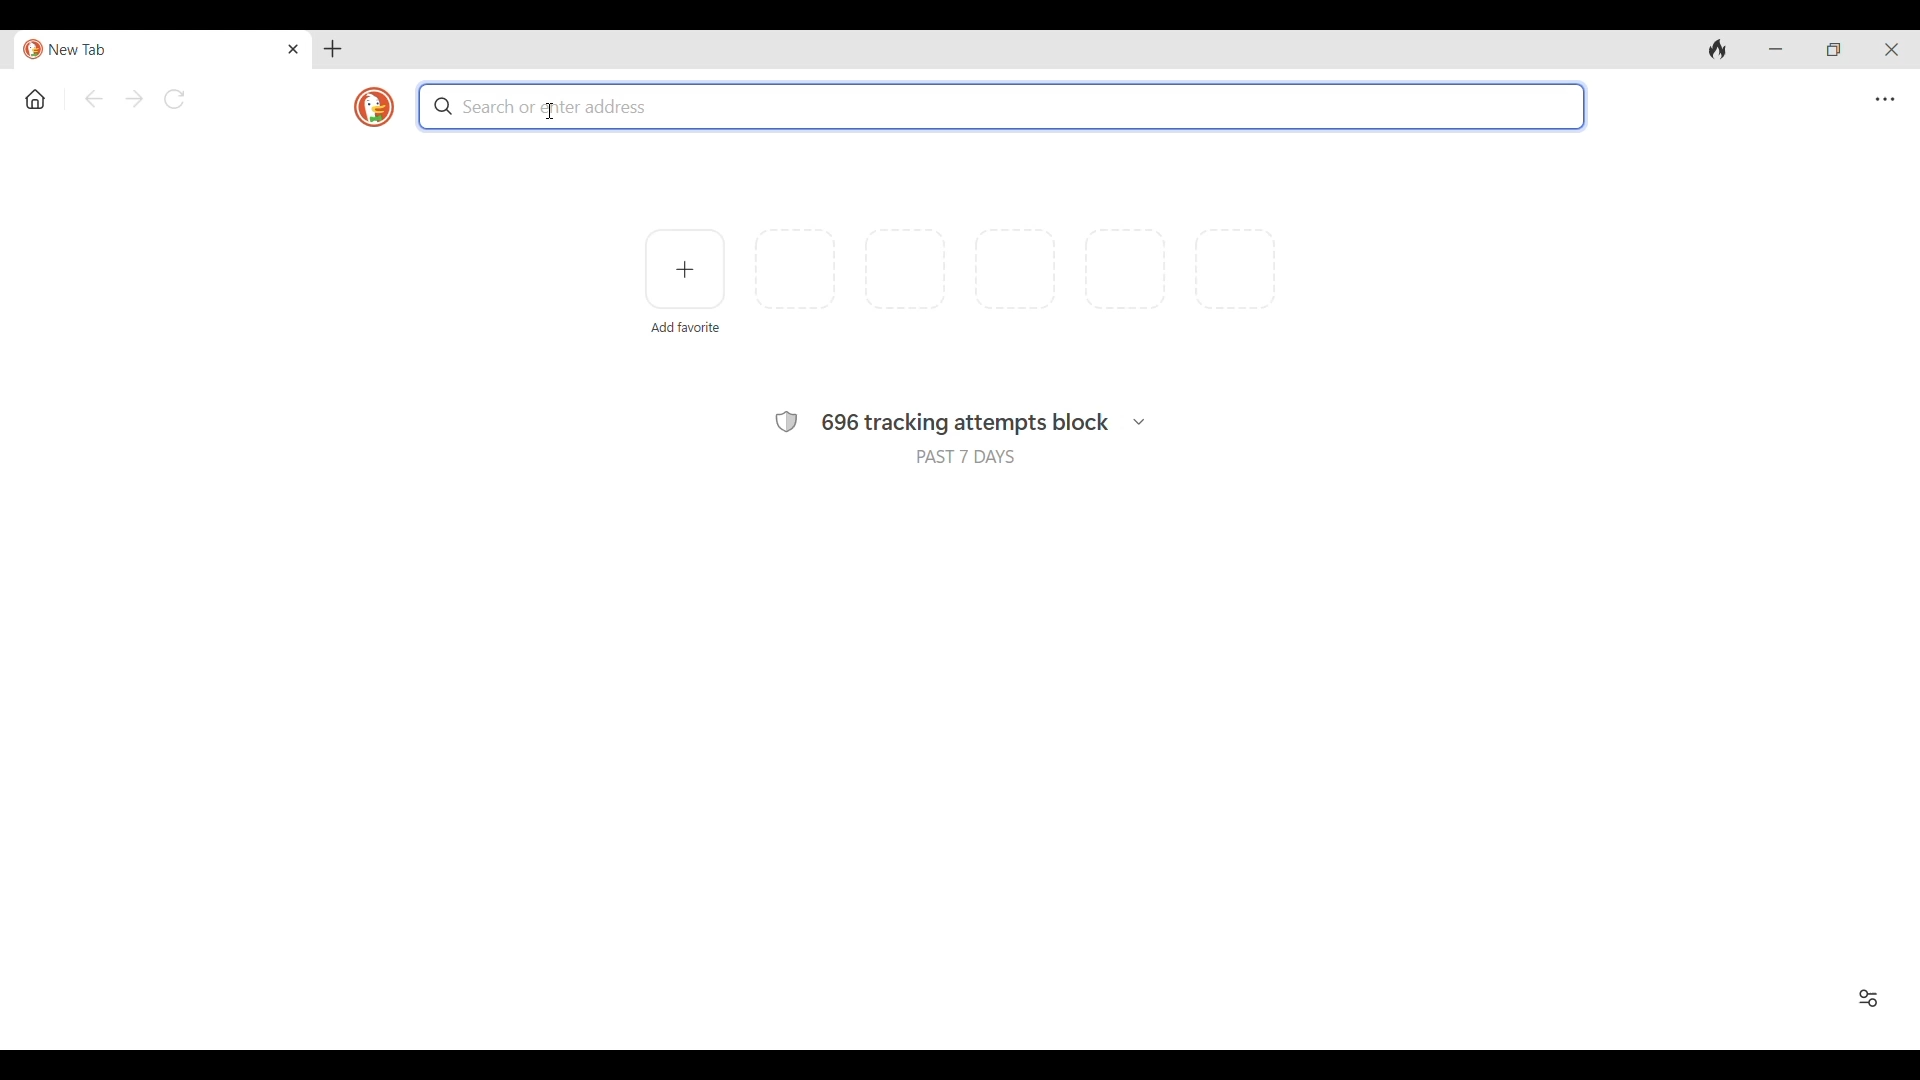 The image size is (1920, 1080). Describe the element at coordinates (1718, 50) in the screenshot. I see `Clear browsing history ` at that location.